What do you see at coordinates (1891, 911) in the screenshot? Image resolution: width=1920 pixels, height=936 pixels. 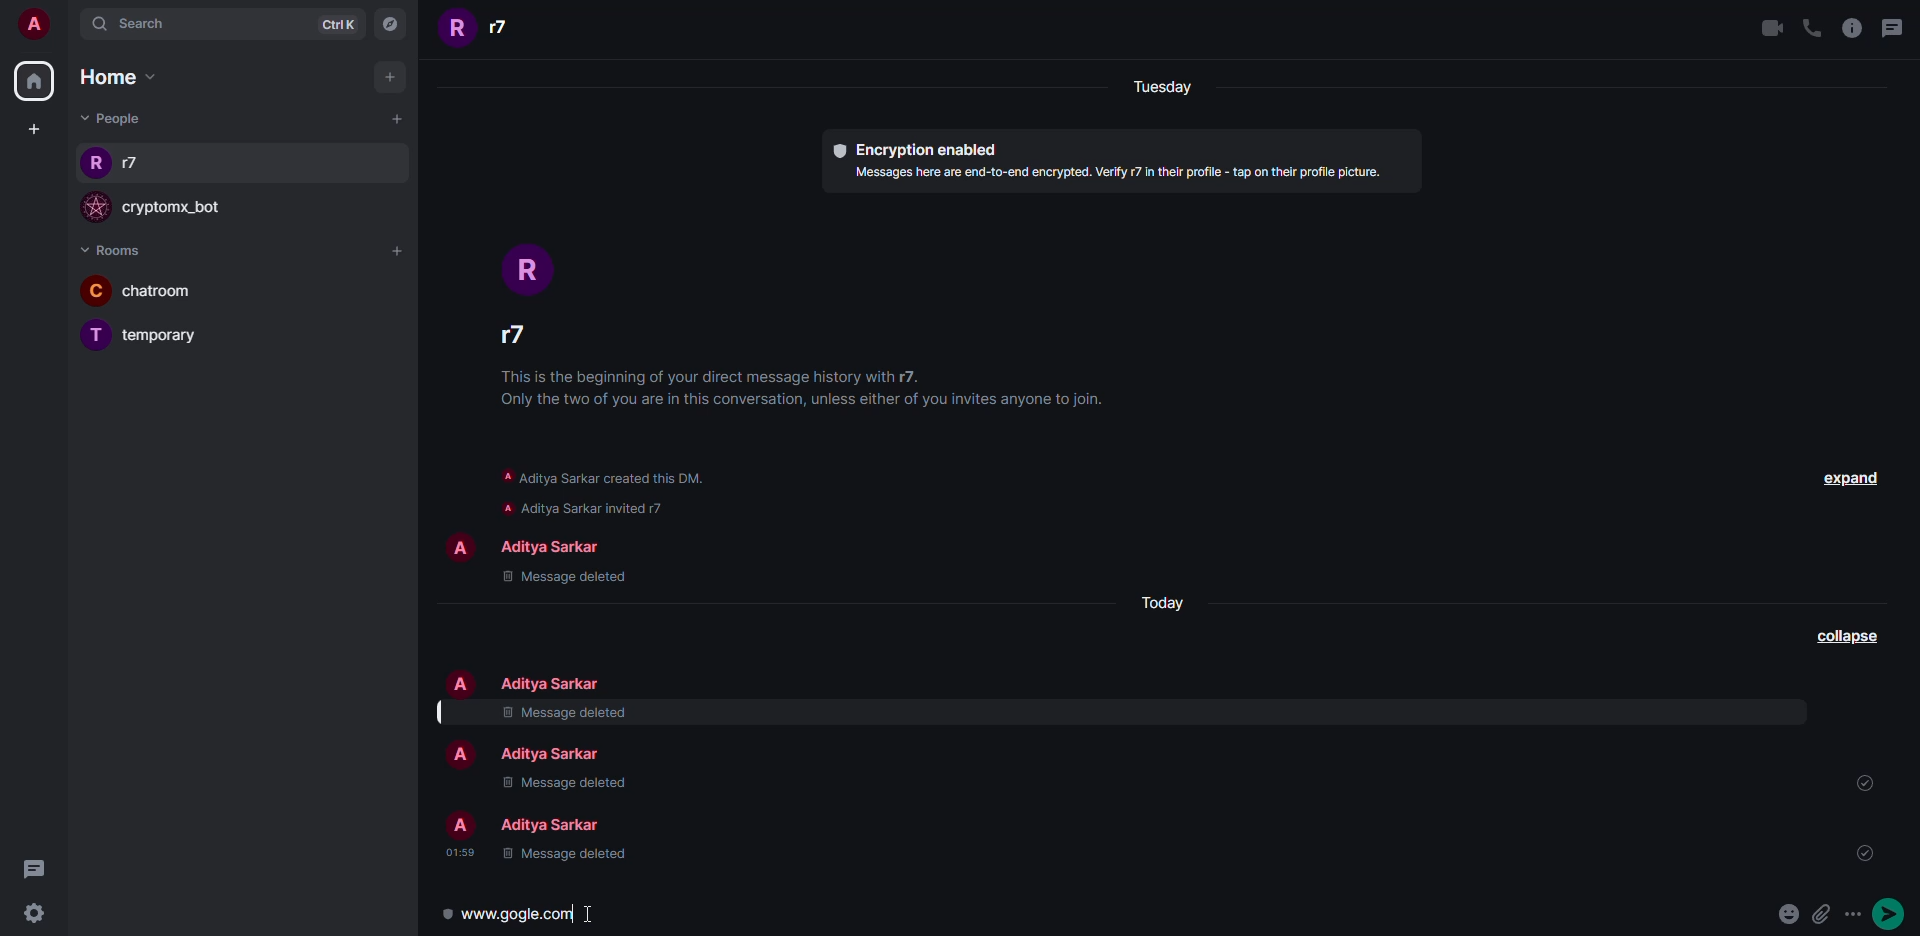 I see `send` at bounding box center [1891, 911].